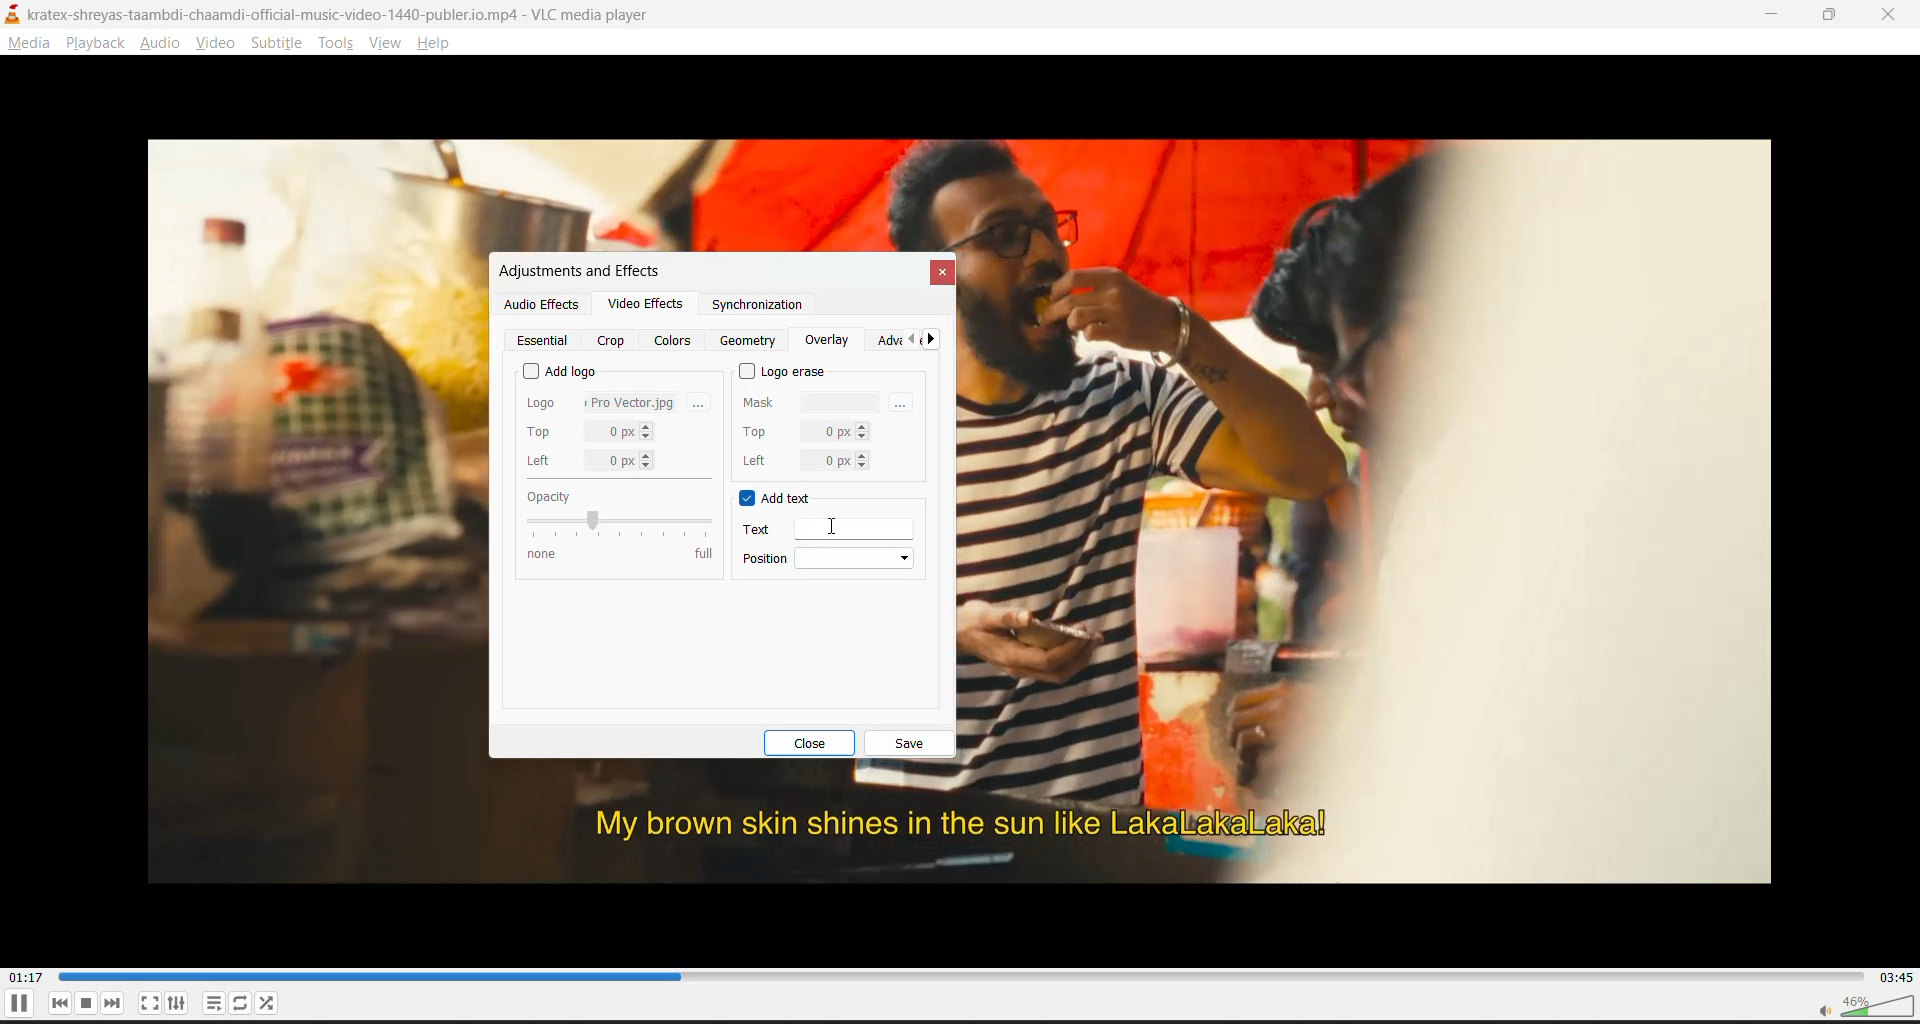 The image size is (1920, 1024). I want to click on maximize, so click(1836, 17).